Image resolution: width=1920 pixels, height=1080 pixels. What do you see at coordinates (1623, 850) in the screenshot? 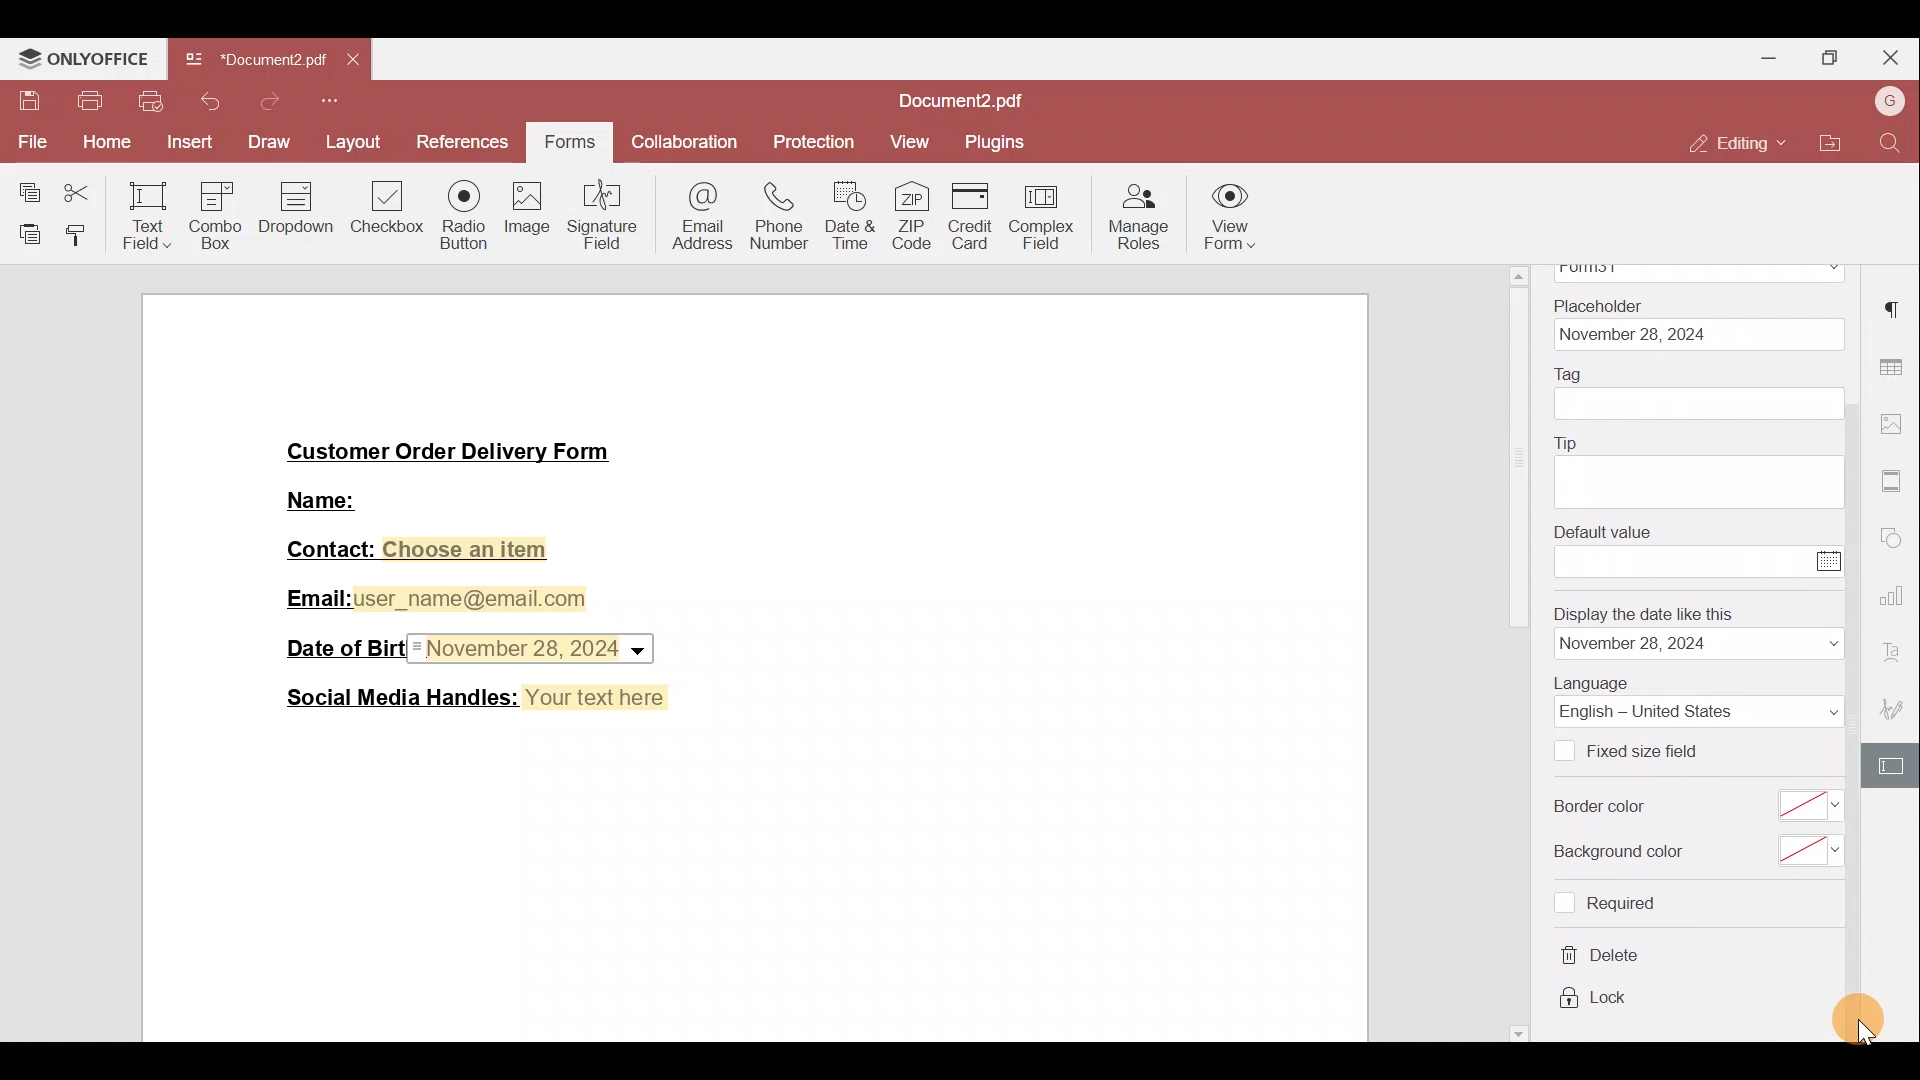
I see `Background color` at bounding box center [1623, 850].